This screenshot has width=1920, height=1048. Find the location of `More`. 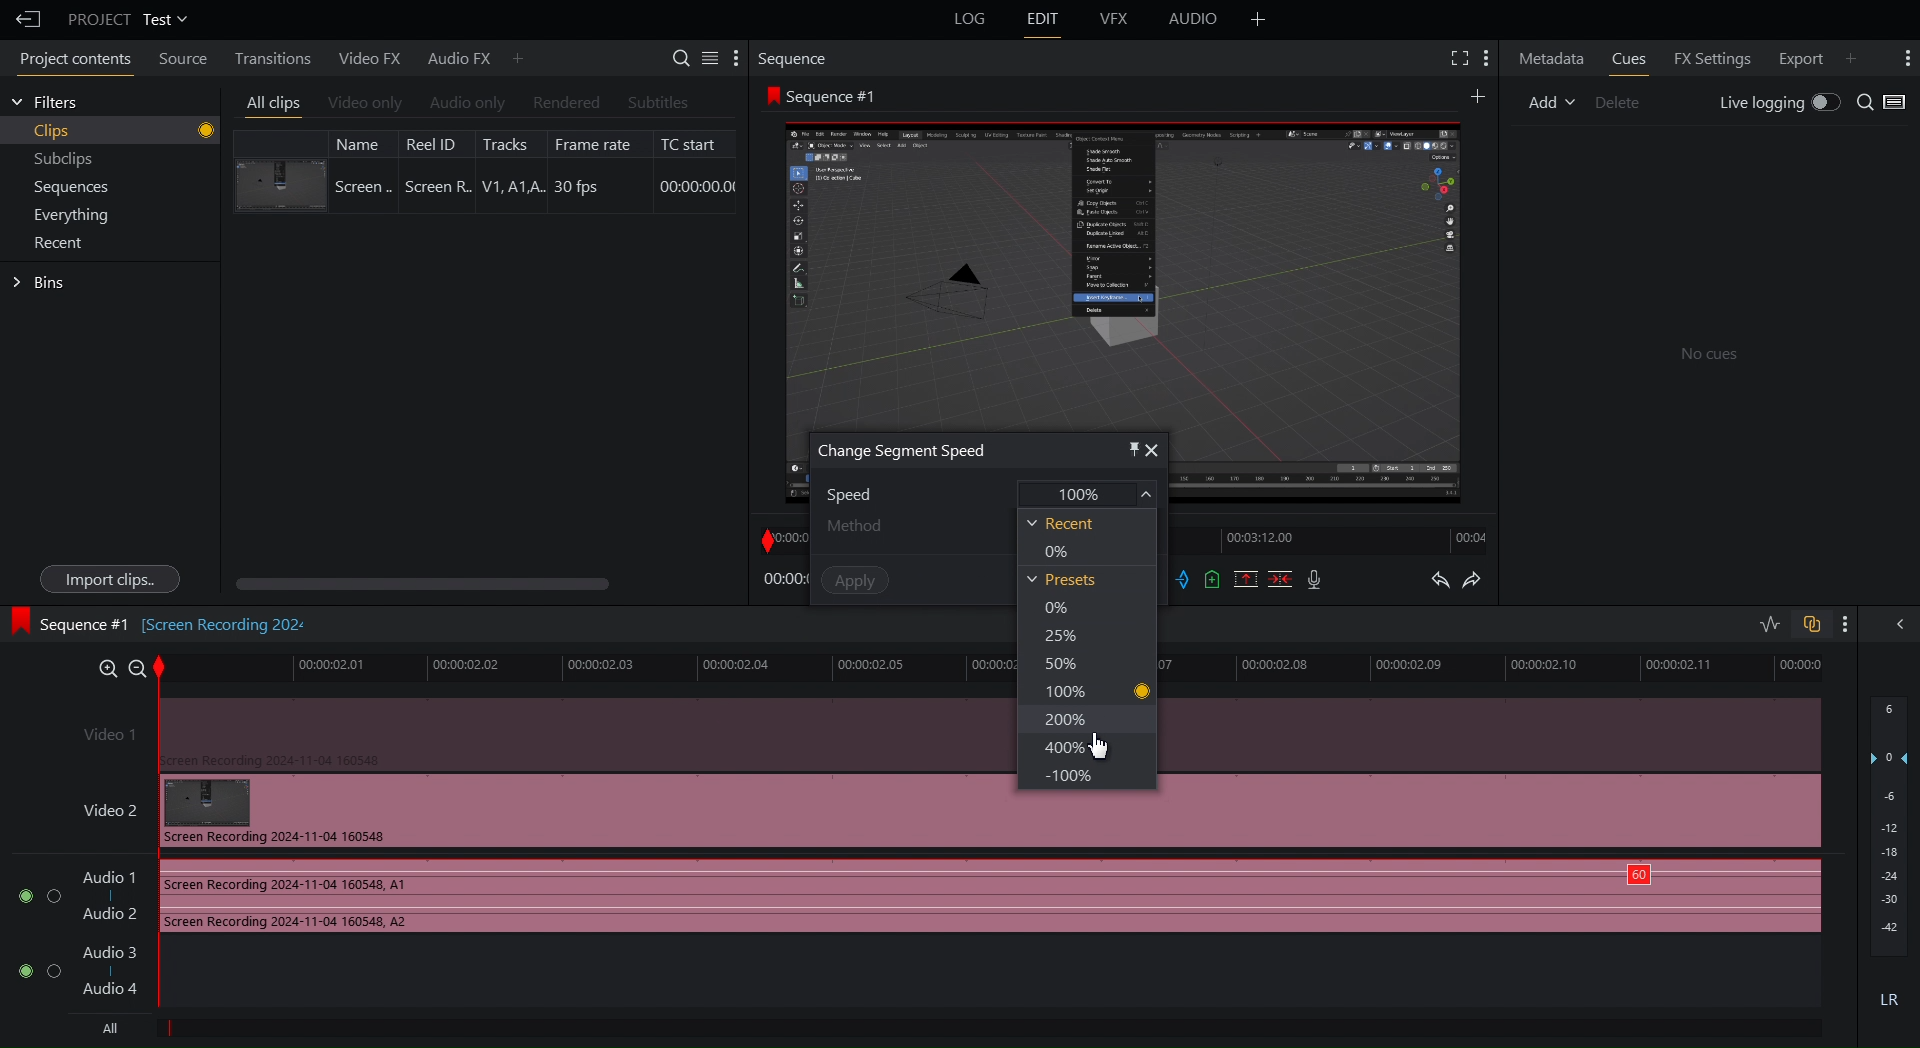

More is located at coordinates (1488, 58).